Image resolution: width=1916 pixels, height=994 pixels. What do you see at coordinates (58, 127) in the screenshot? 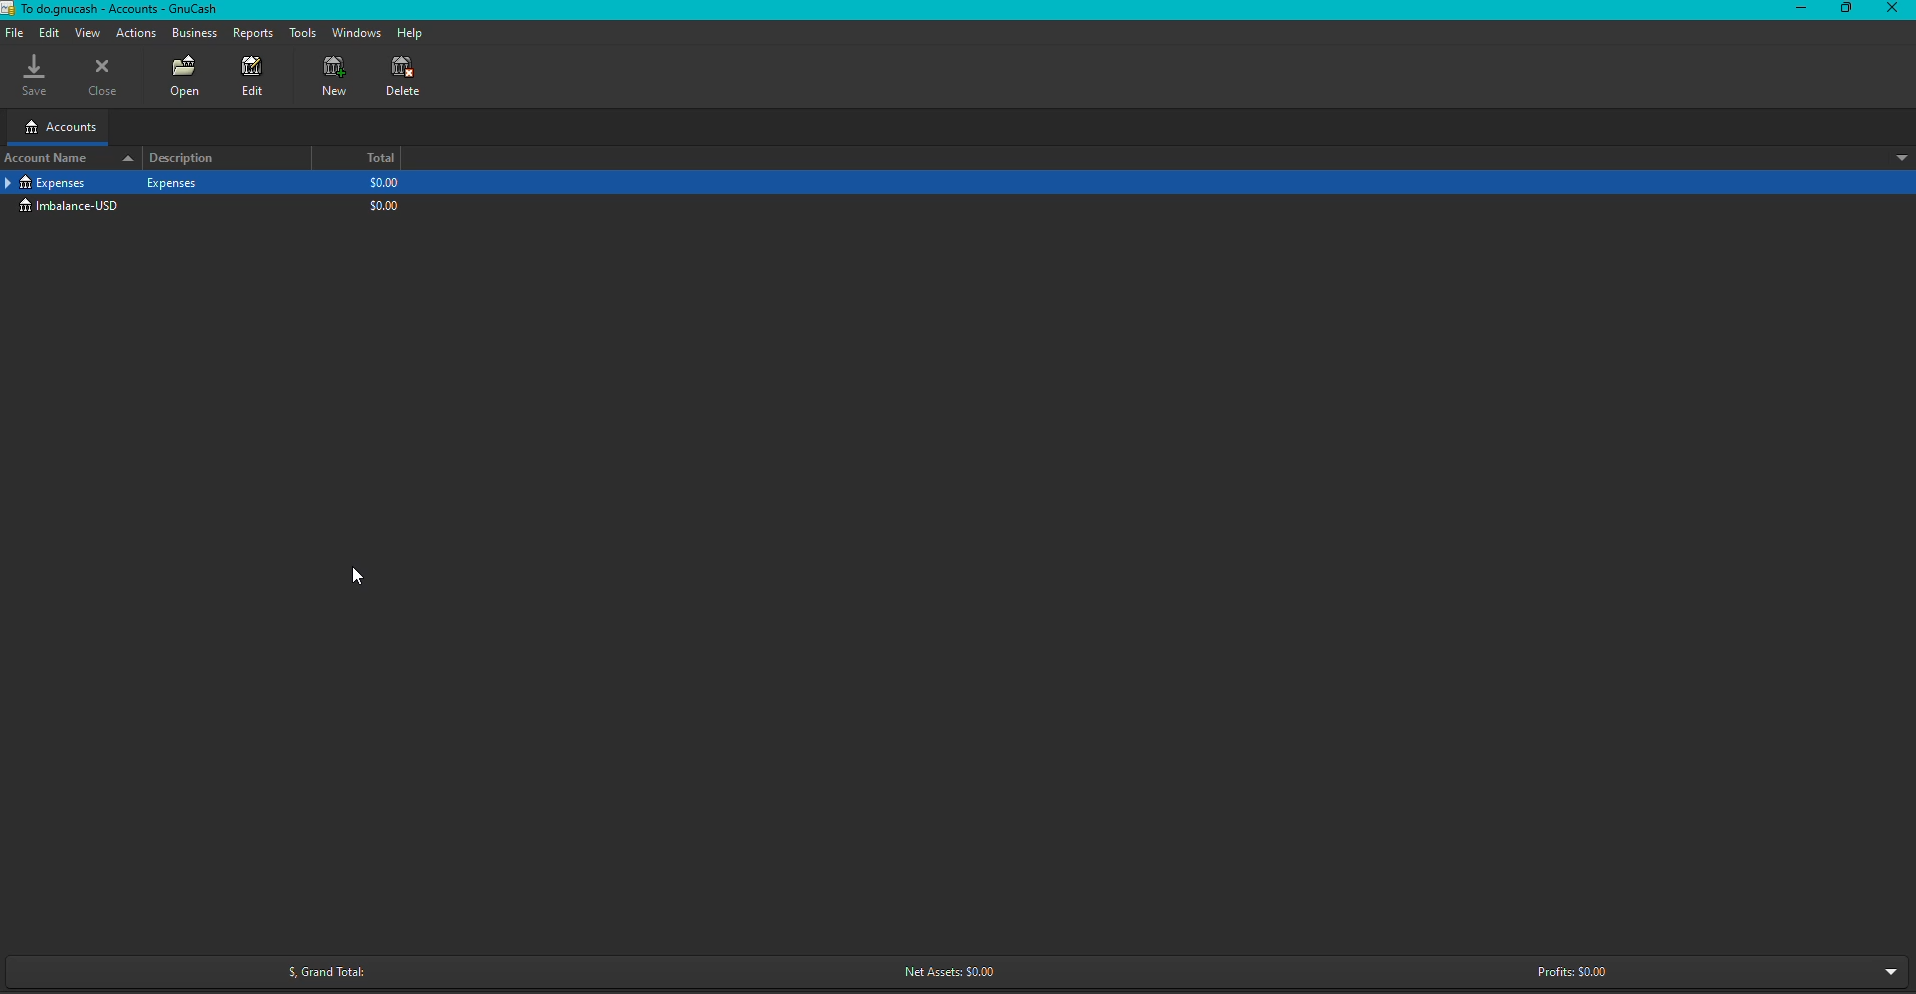
I see `Accounts` at bounding box center [58, 127].